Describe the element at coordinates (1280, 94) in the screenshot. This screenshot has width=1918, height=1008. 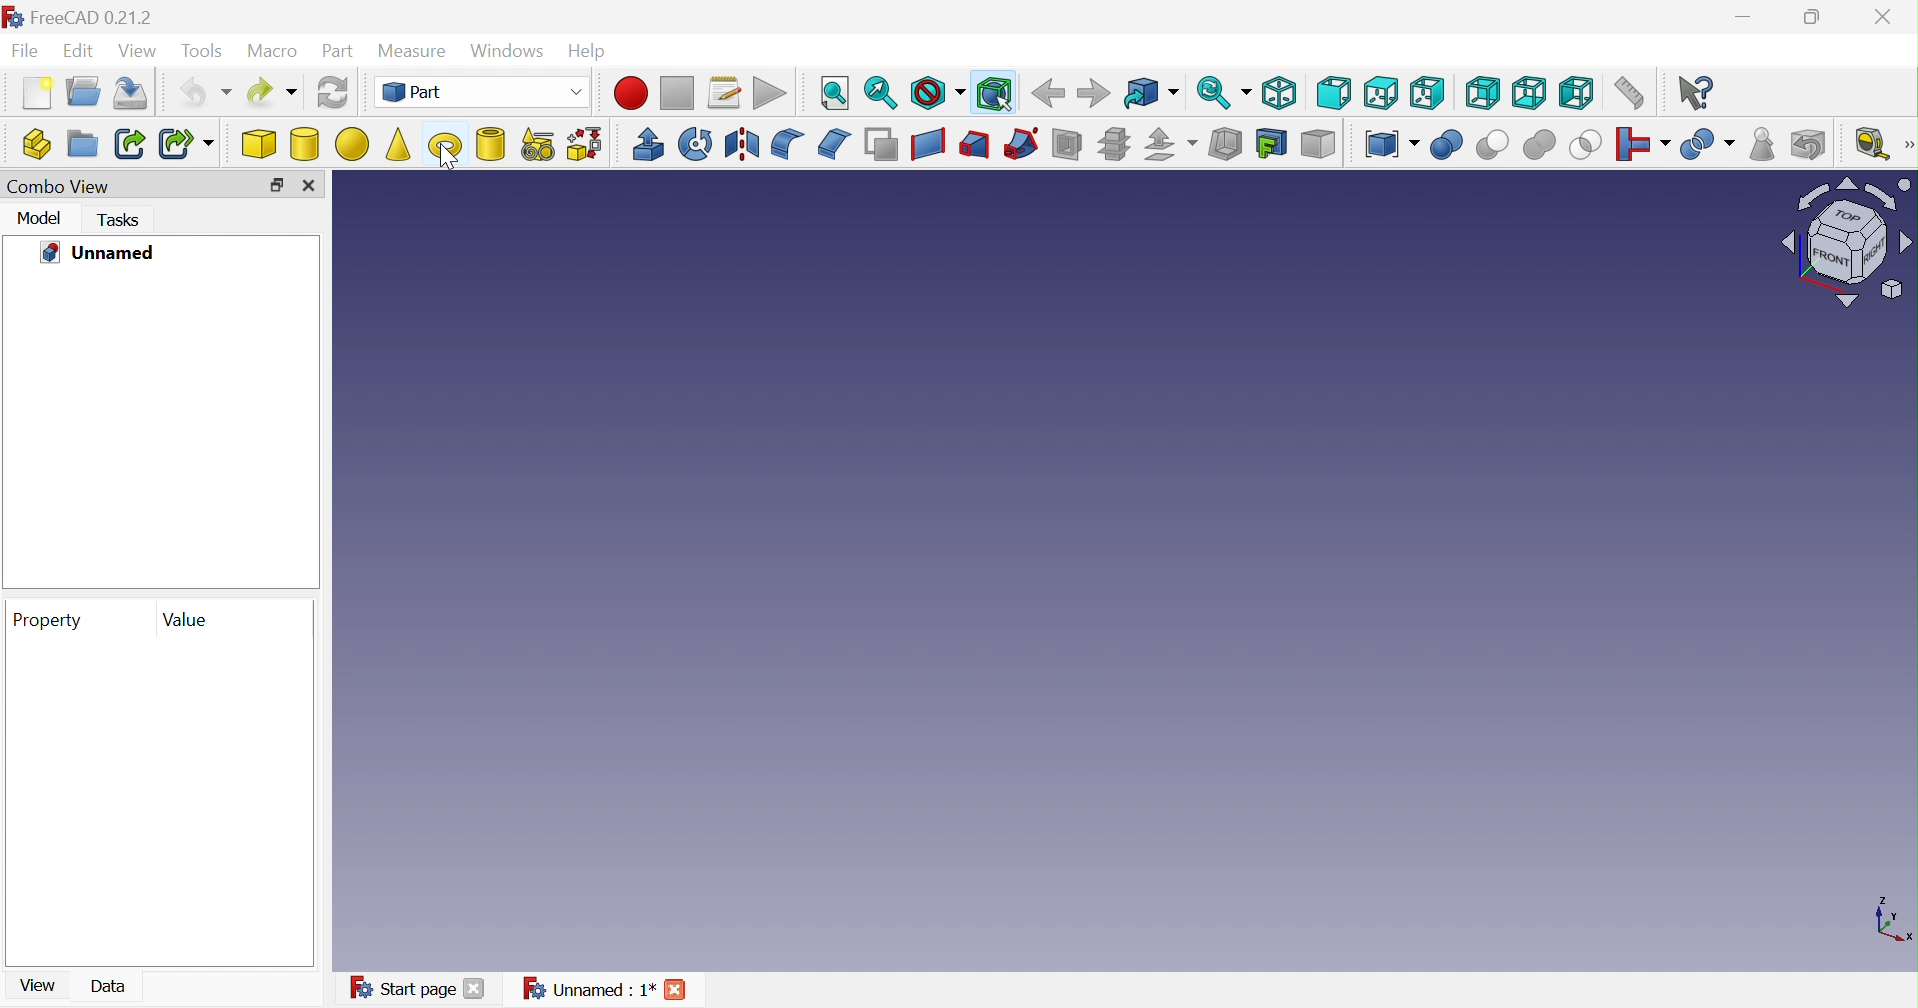
I see `Isometric` at that location.